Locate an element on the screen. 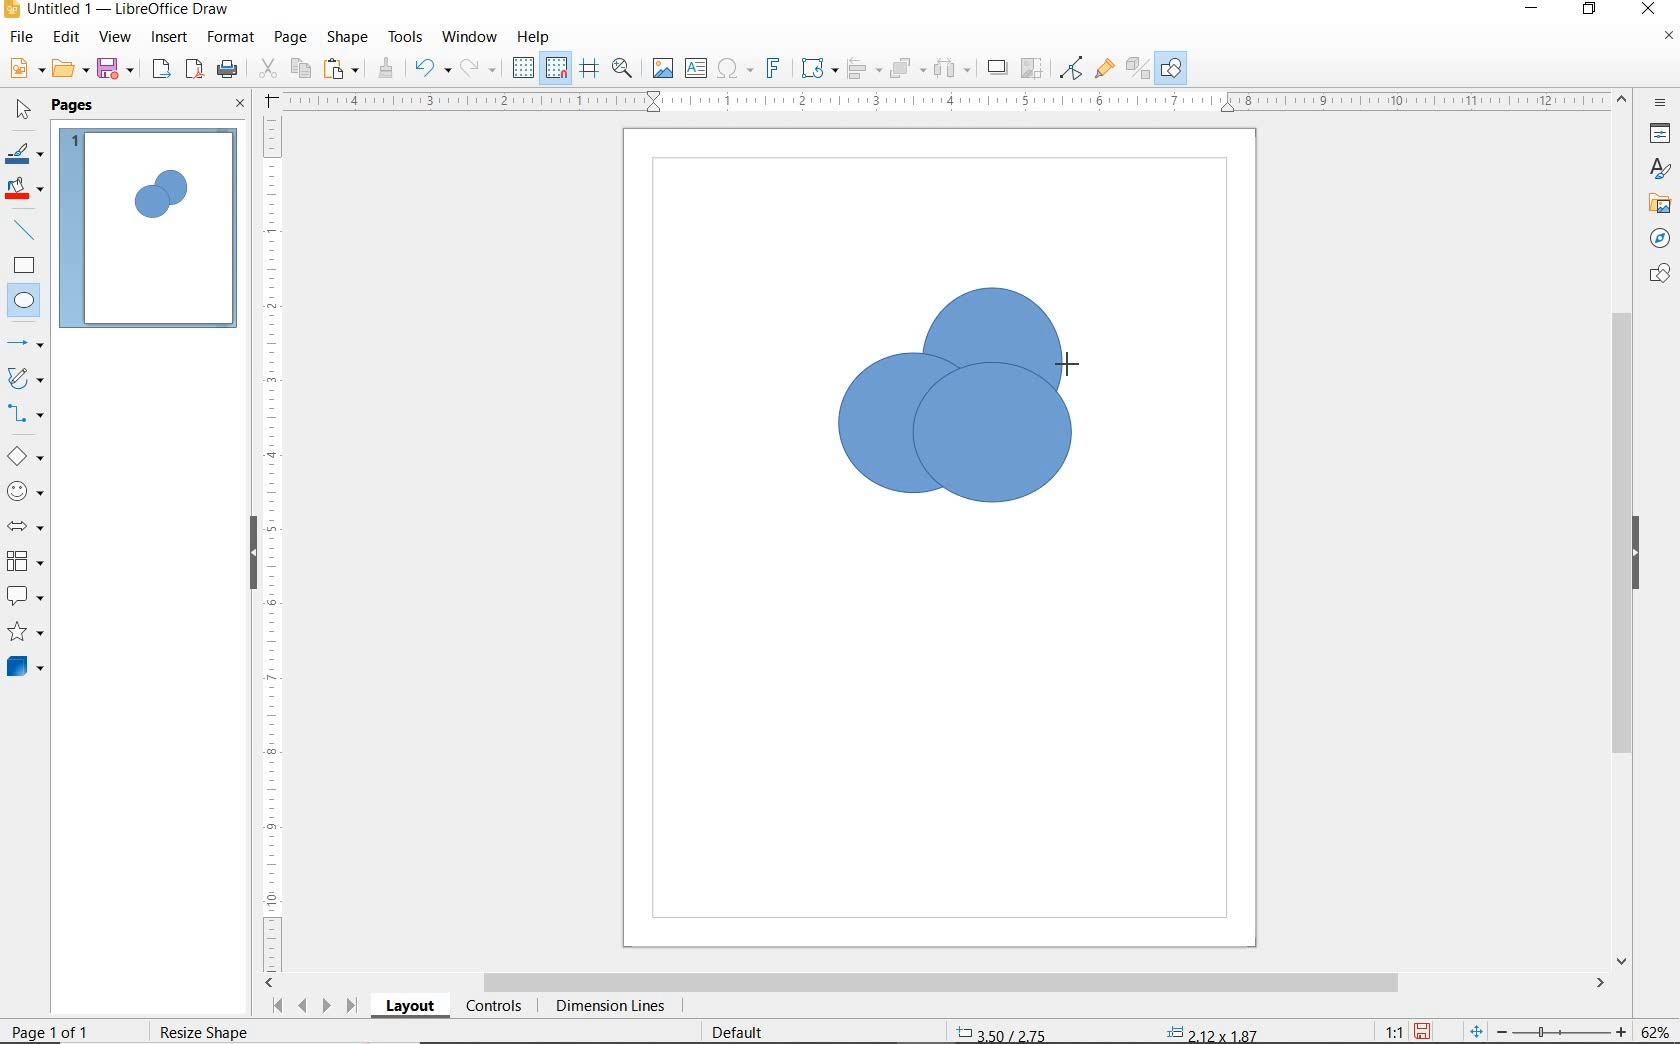  INSERT IMAGE is located at coordinates (663, 69).